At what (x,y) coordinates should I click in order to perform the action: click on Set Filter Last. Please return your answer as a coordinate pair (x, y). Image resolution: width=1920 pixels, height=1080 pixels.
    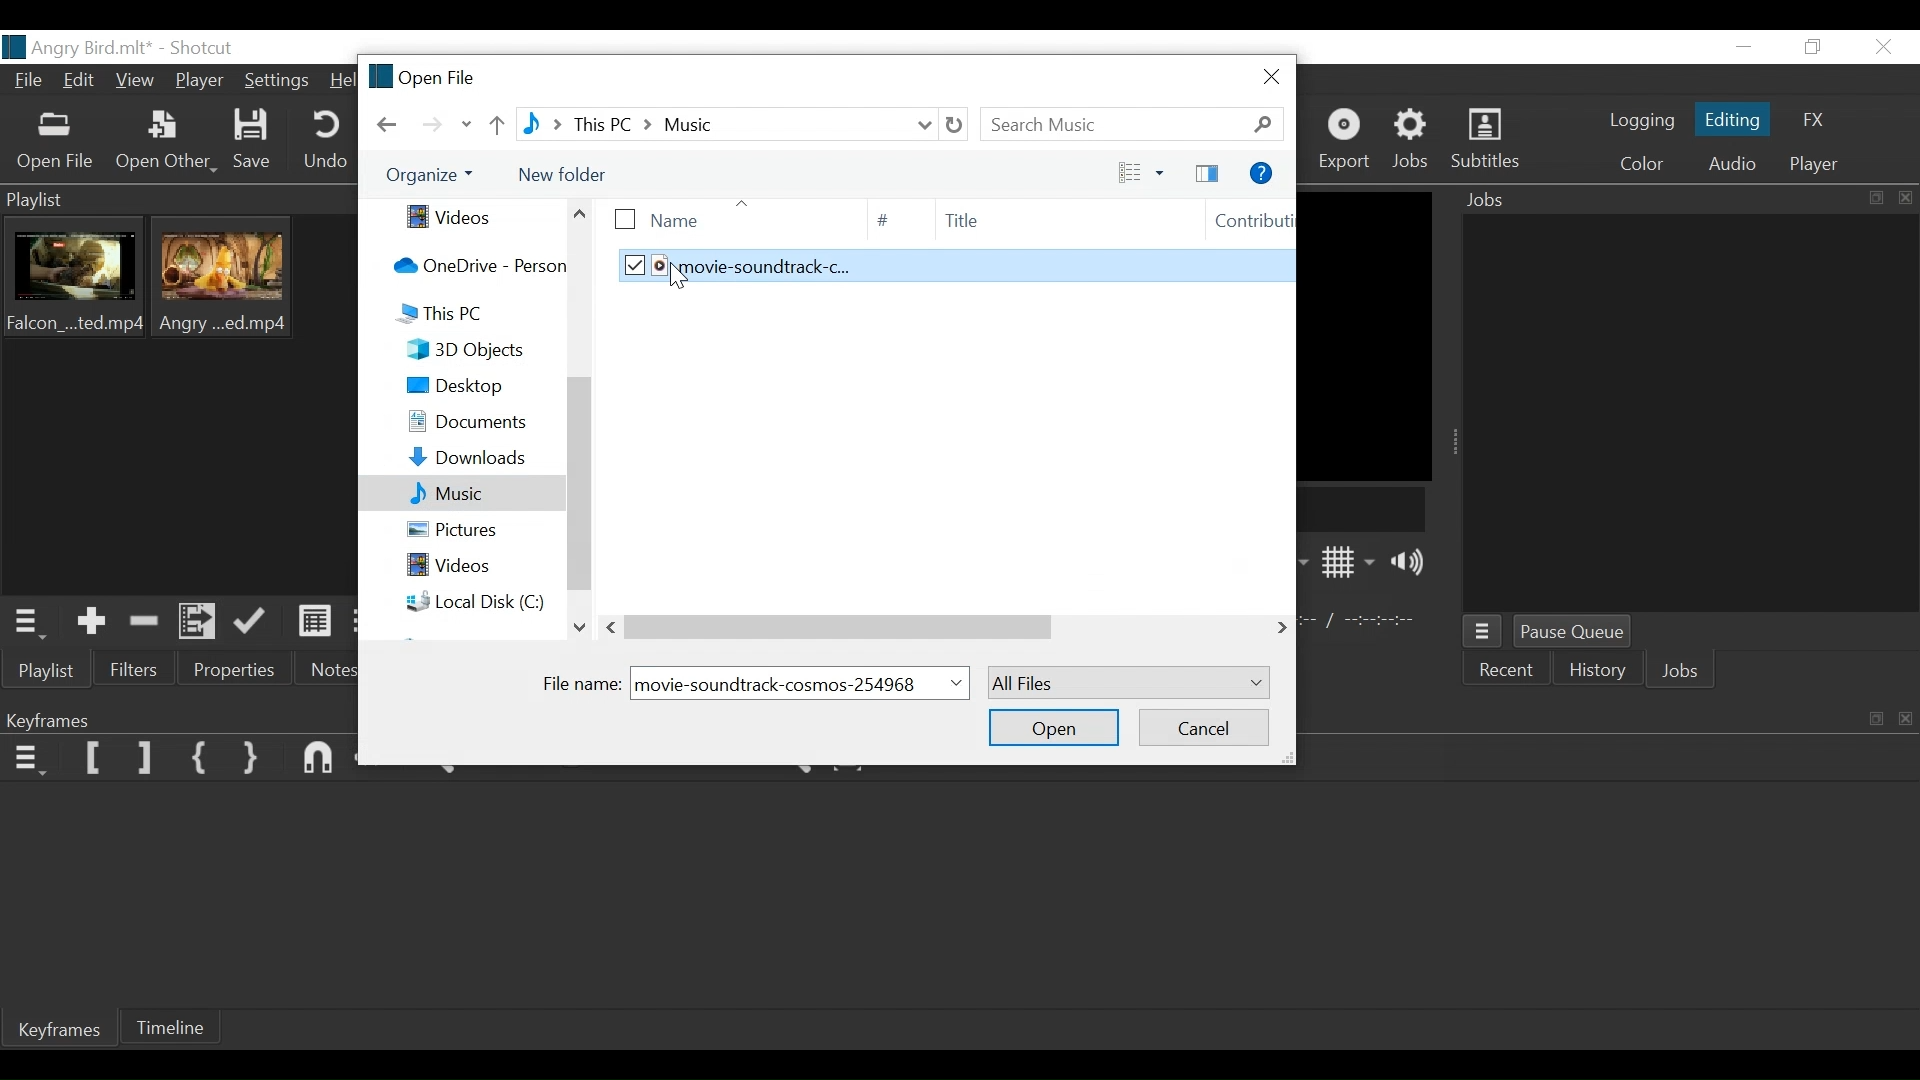
    Looking at the image, I should click on (147, 758).